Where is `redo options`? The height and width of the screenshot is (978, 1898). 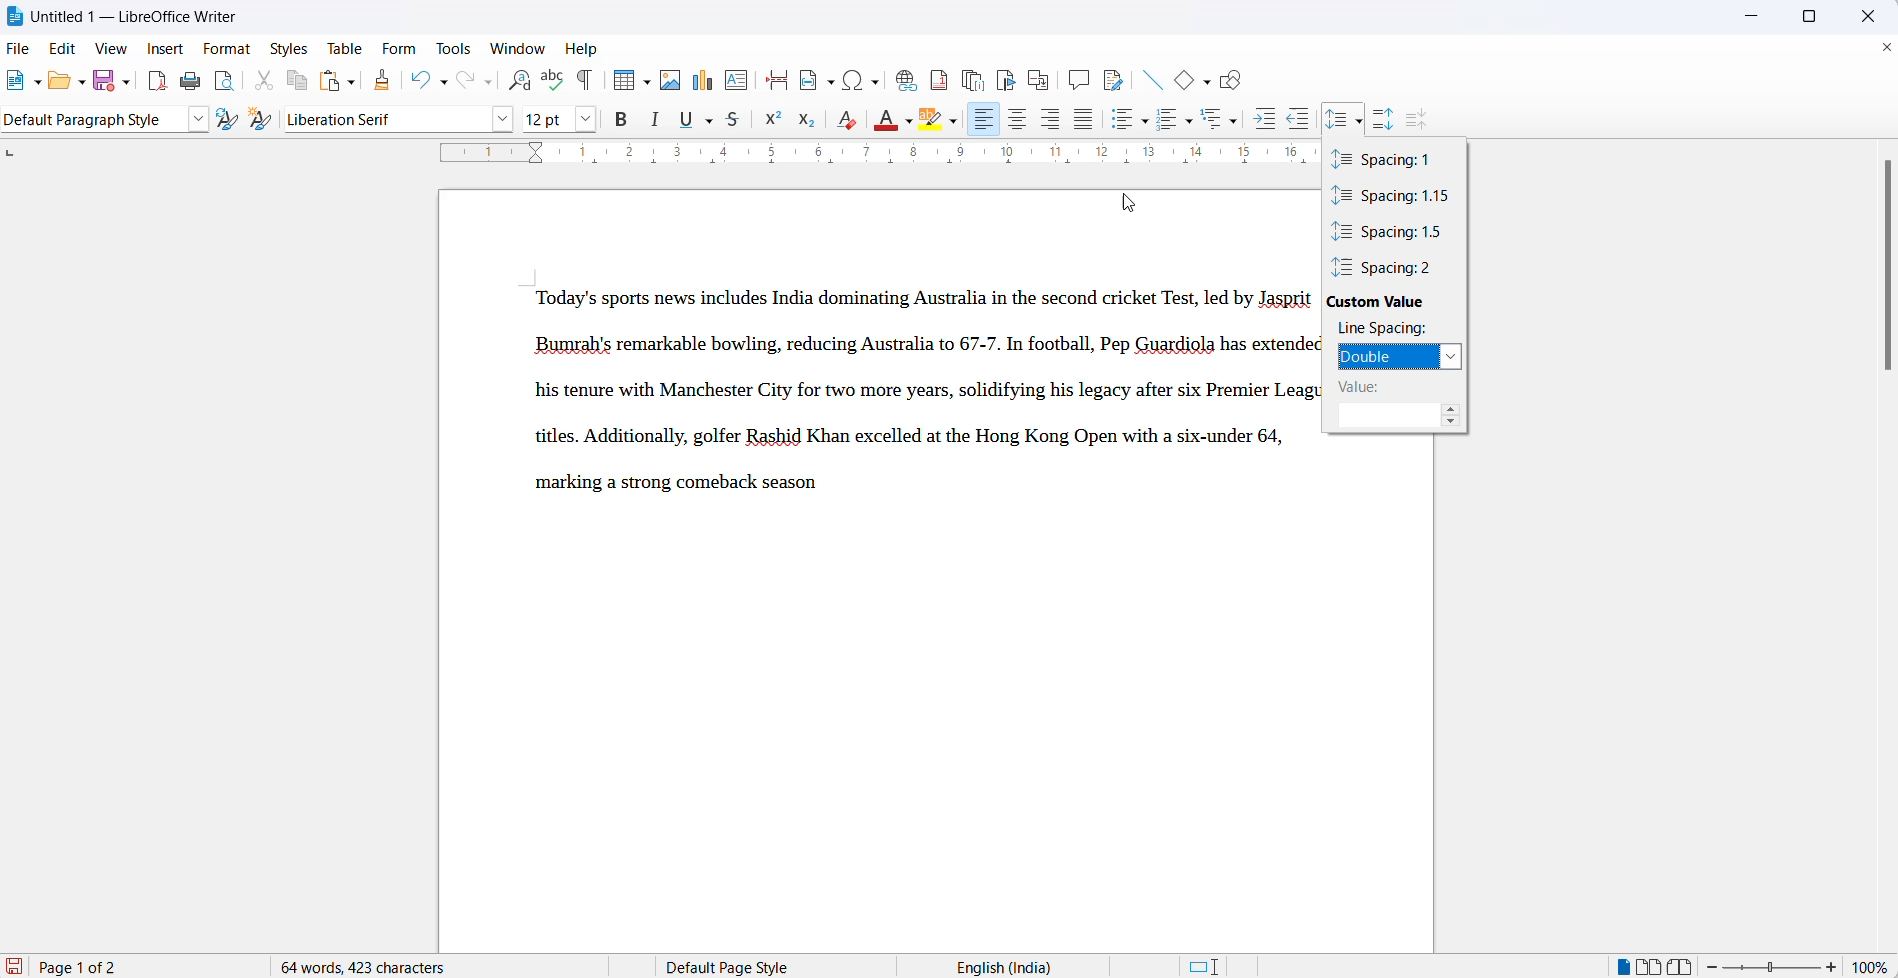
redo options is located at coordinates (487, 83).